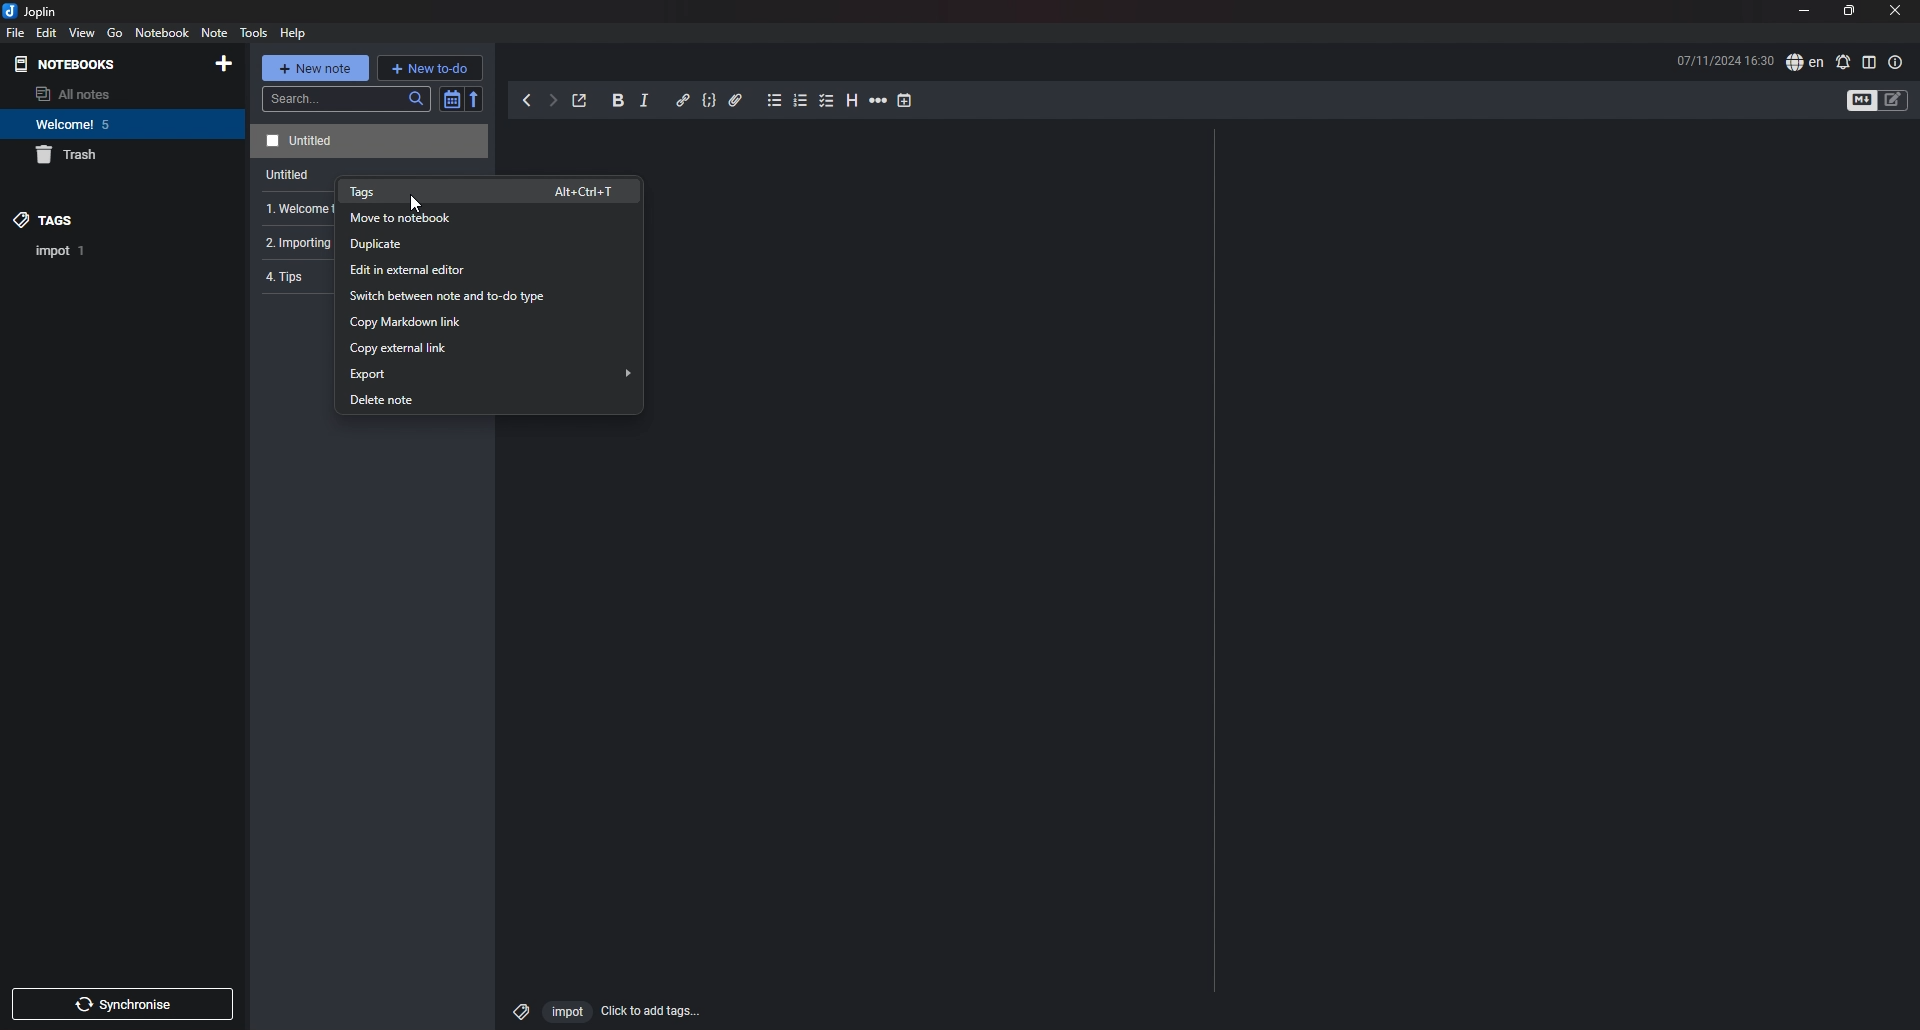 The image size is (1920, 1030). I want to click on add tags, so click(651, 1011).